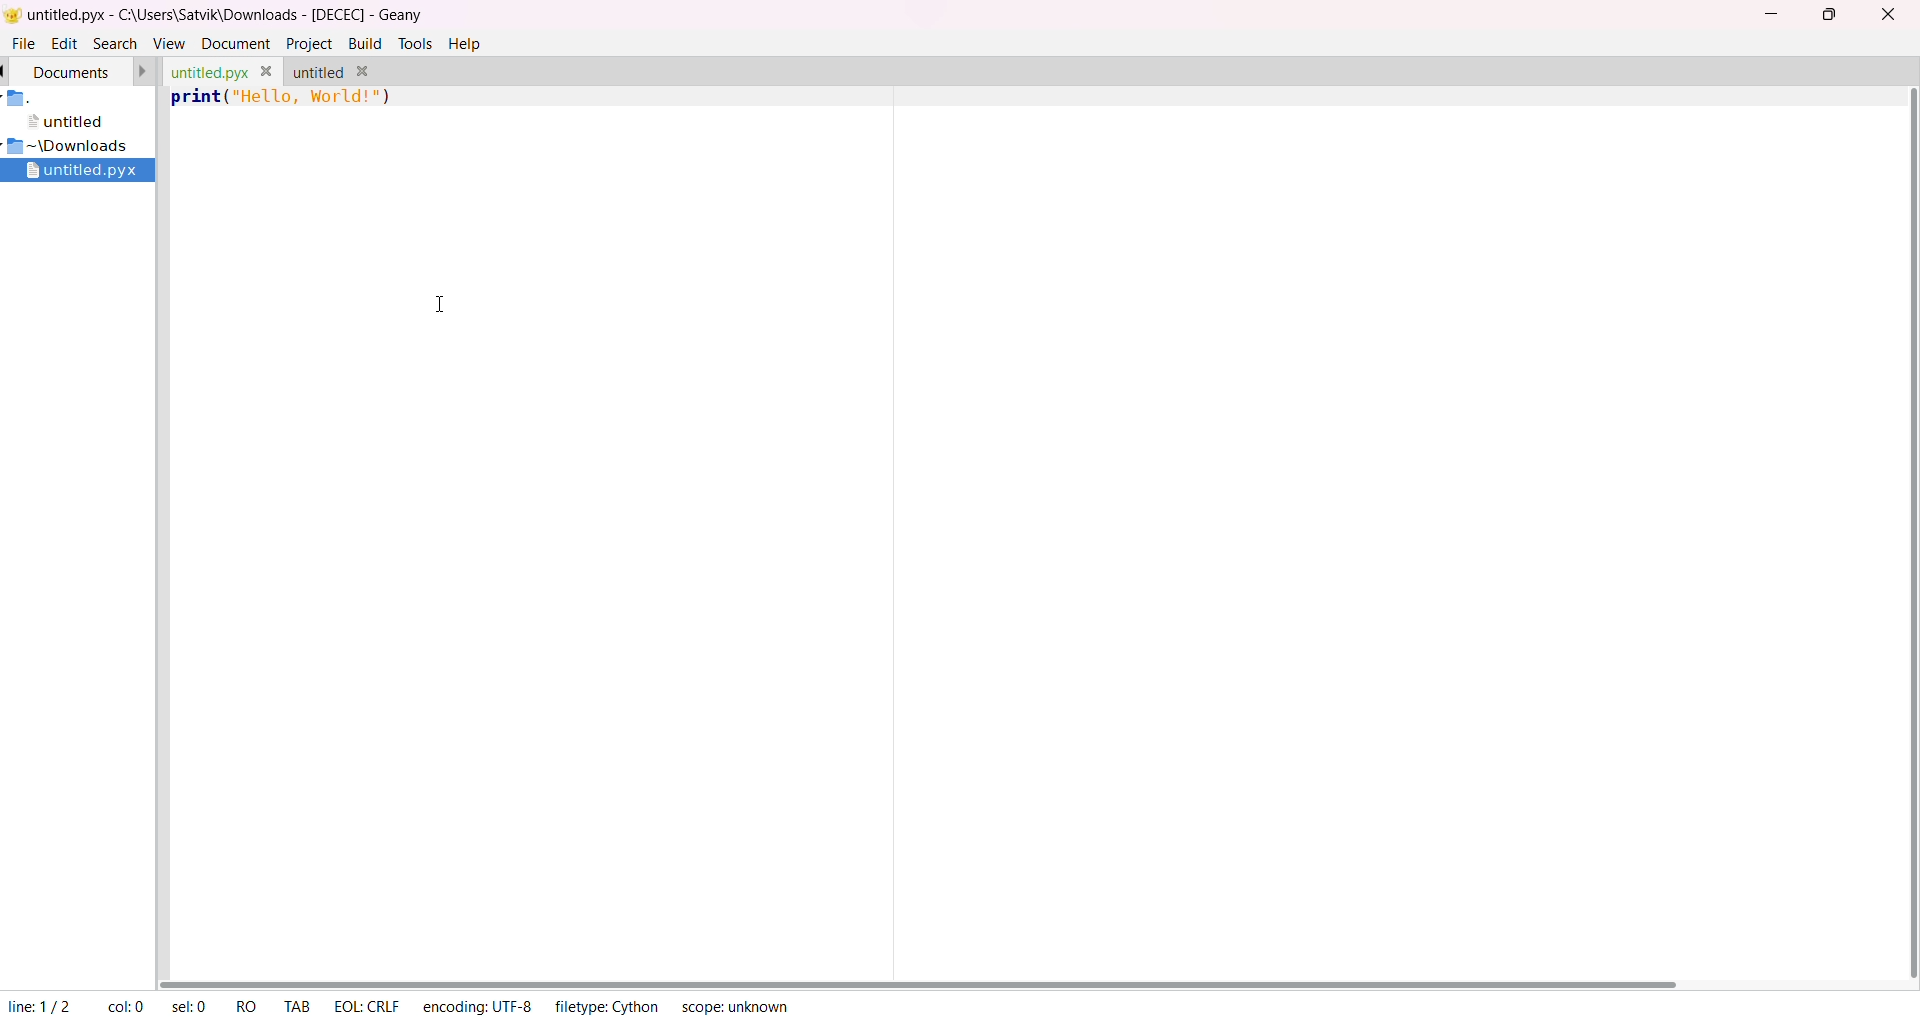 The image size is (1920, 1018). I want to click on tools, so click(417, 44).